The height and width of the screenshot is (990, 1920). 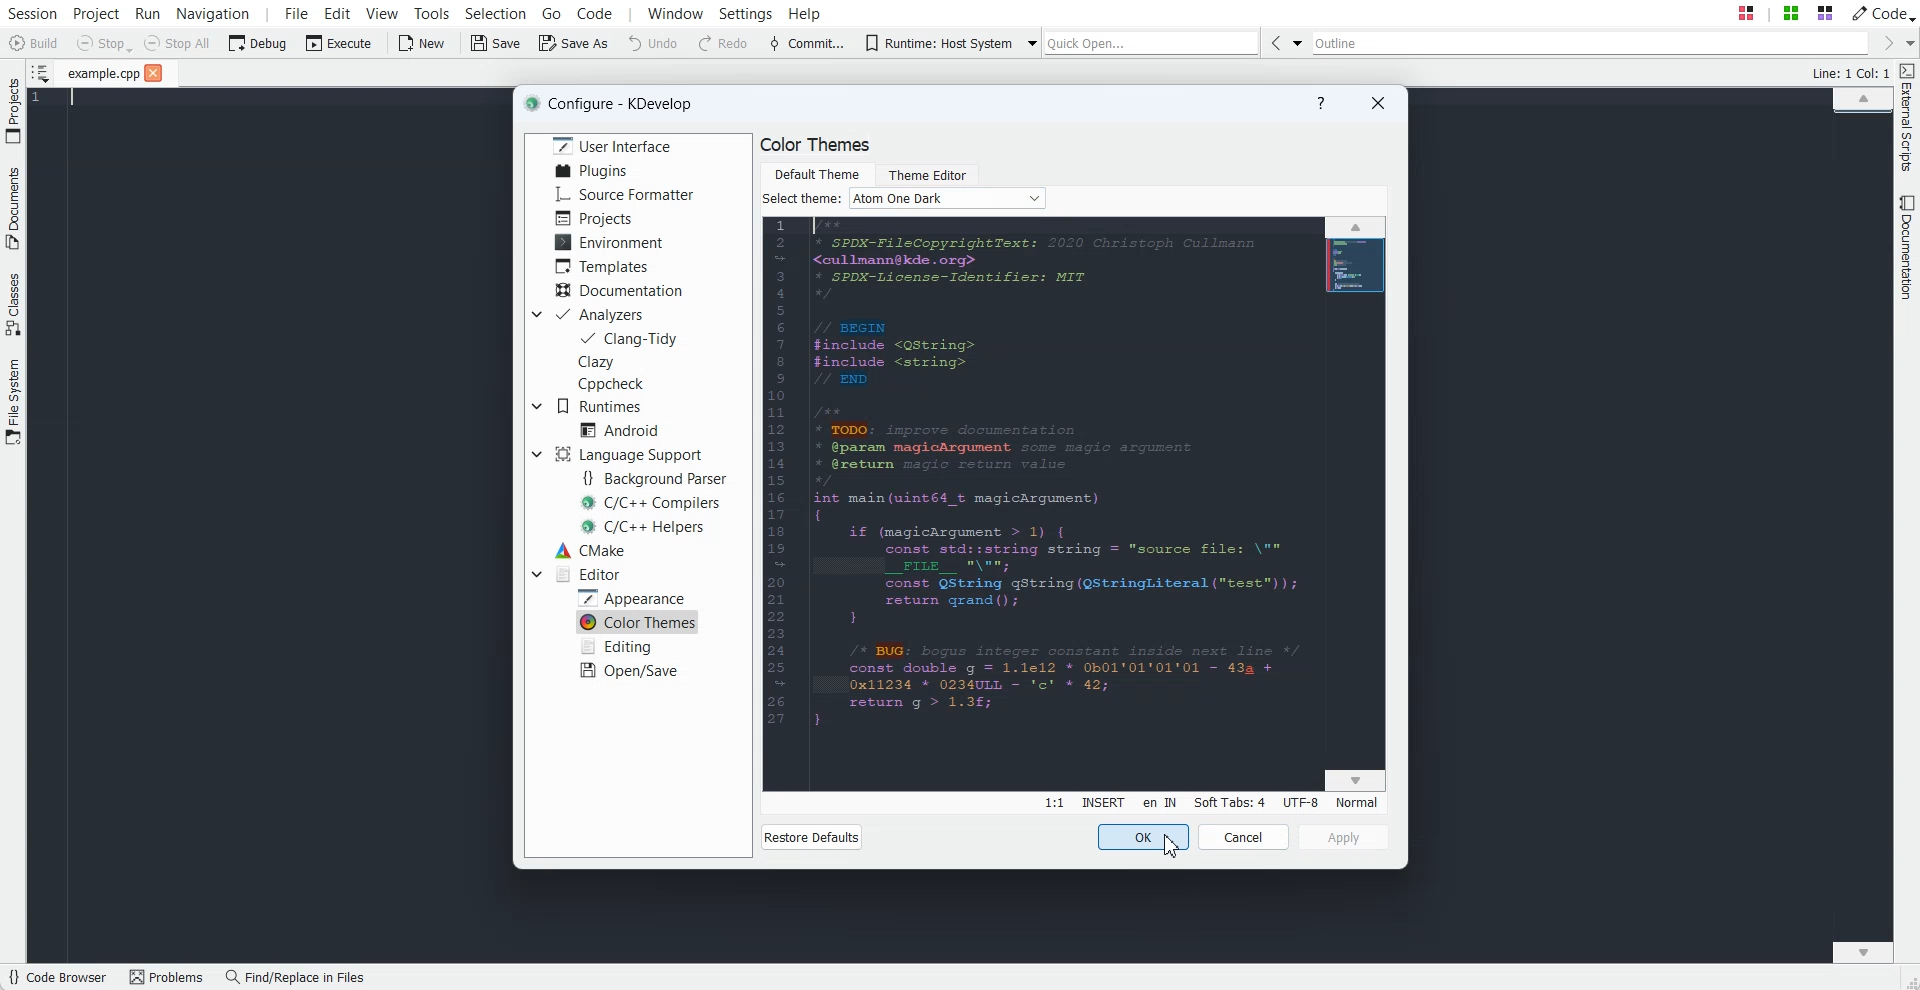 I want to click on Documentation, so click(x=1908, y=248).